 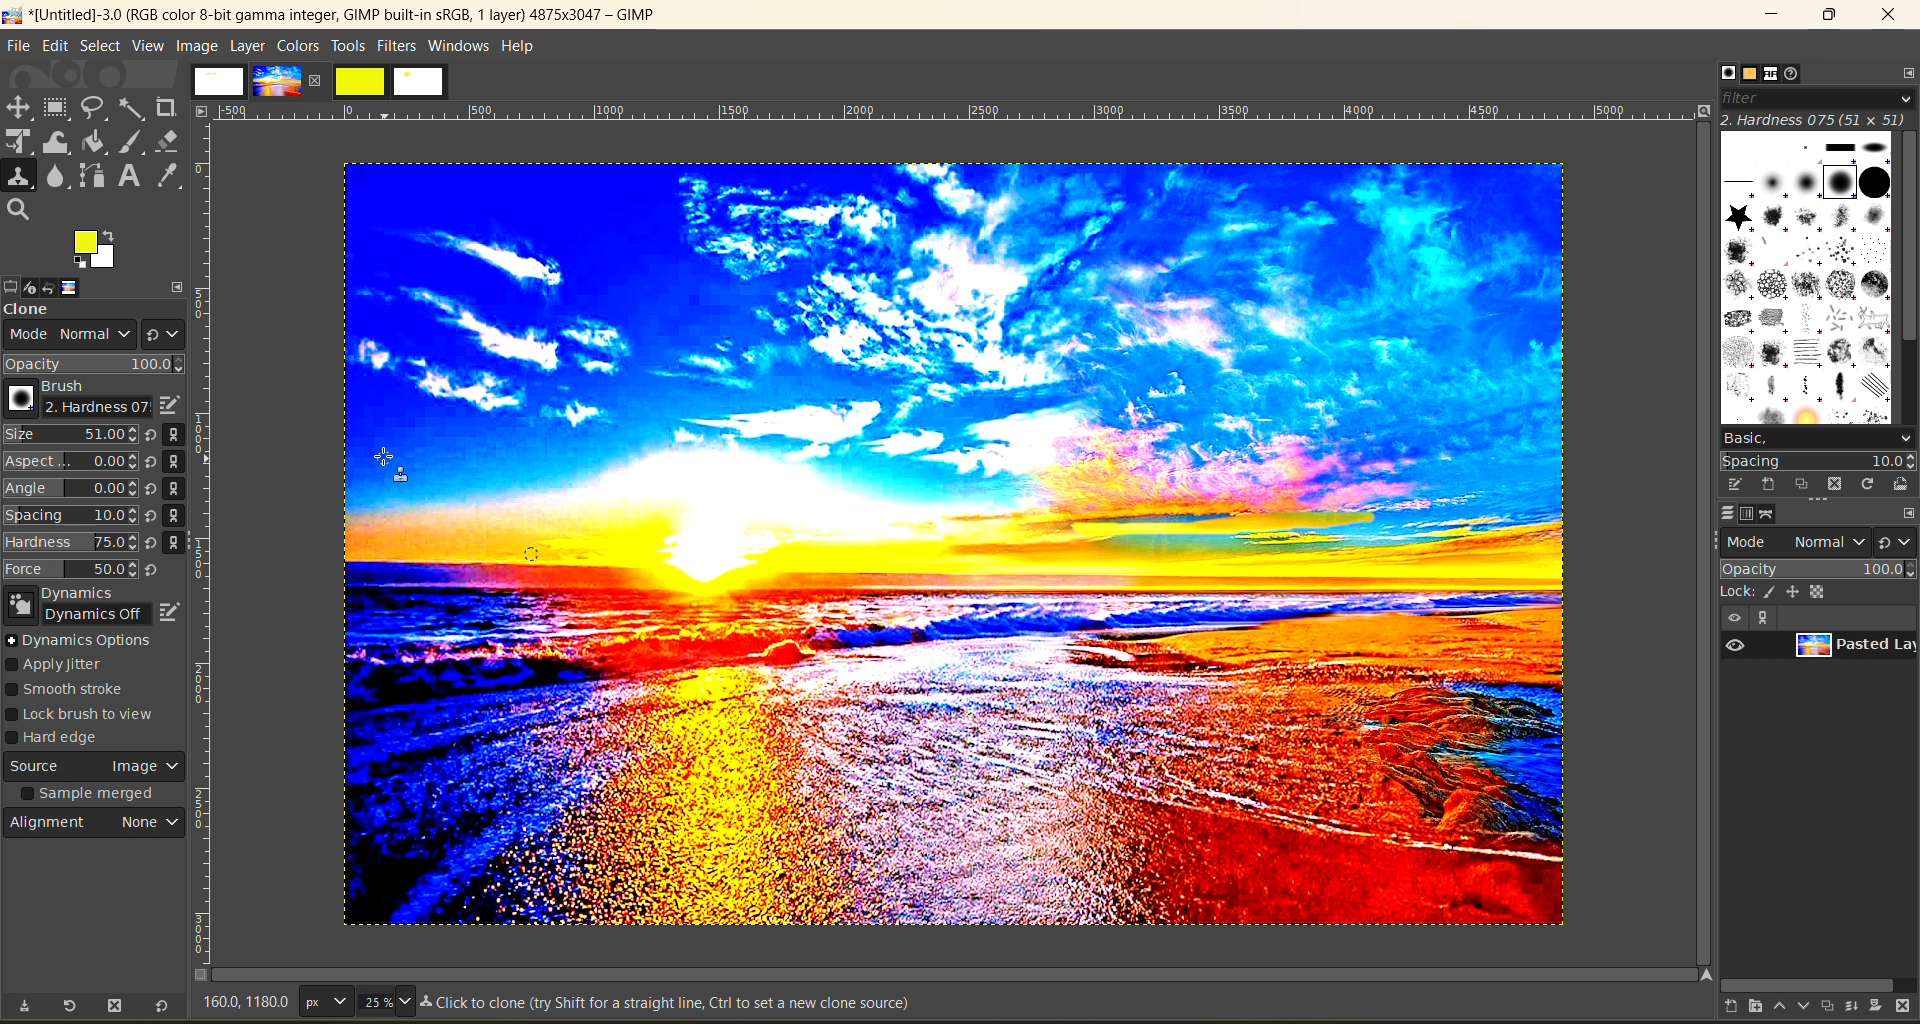 I want to click on document history, so click(x=1800, y=74).